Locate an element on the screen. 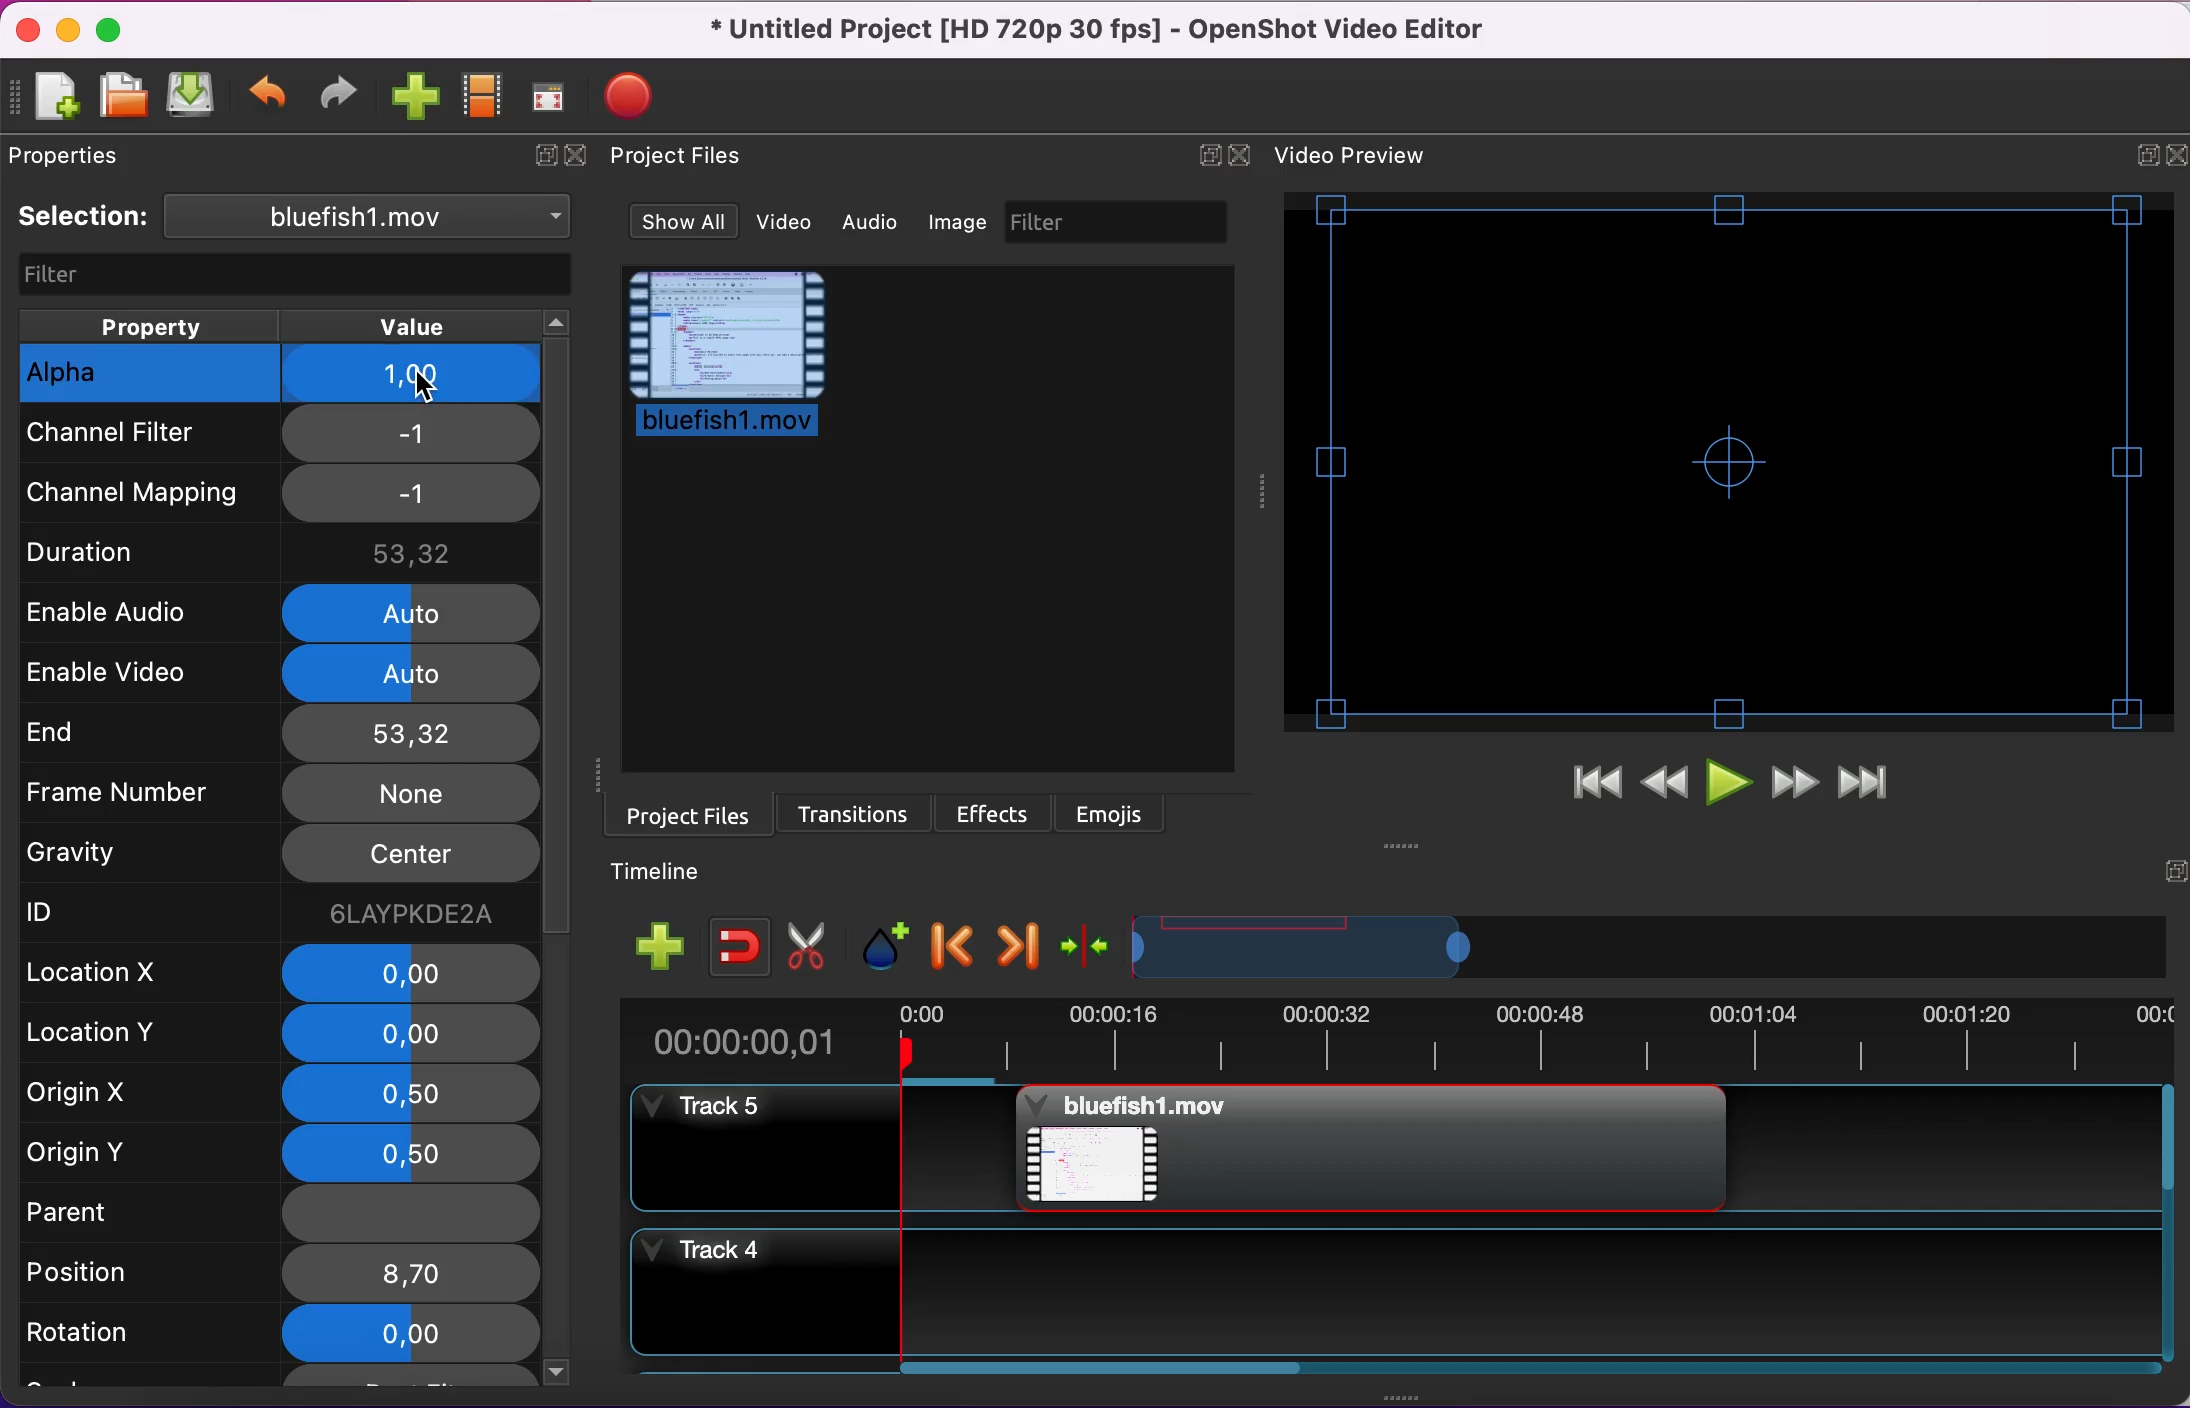 The image size is (2190, 1408). maximize is located at coordinates (115, 35).